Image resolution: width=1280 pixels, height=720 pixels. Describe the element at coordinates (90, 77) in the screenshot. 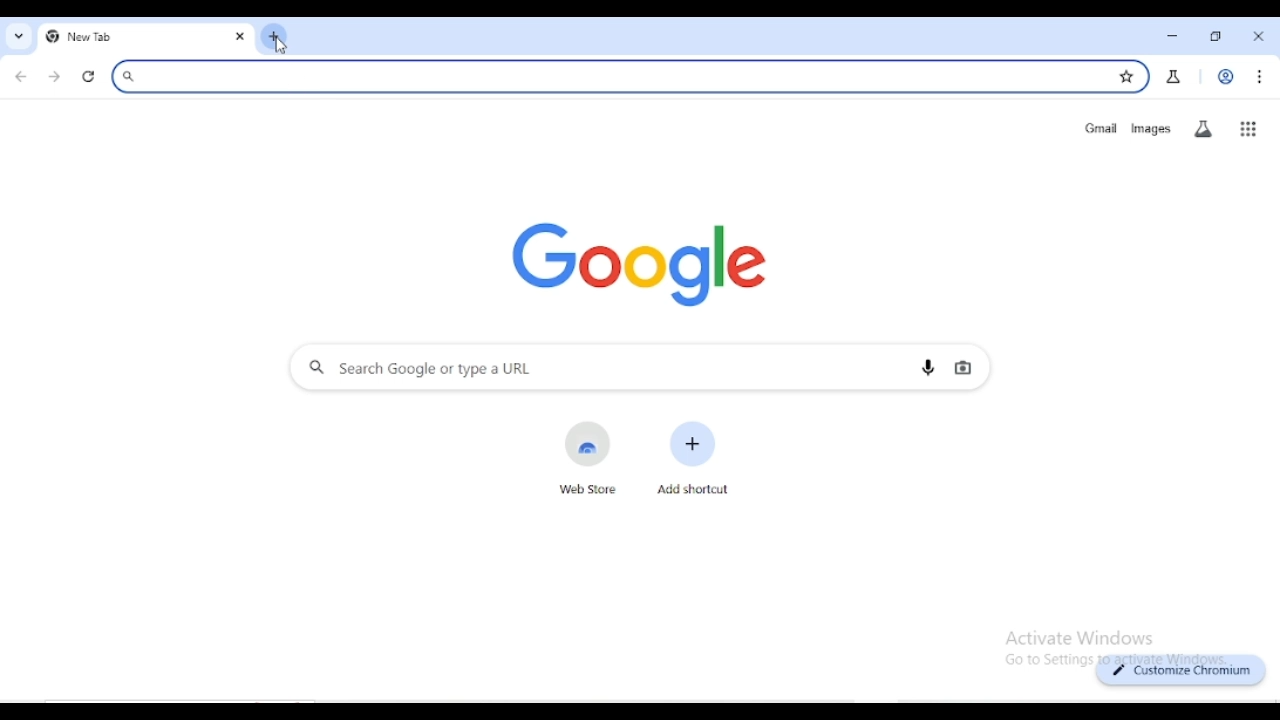

I see `reload this page` at that location.